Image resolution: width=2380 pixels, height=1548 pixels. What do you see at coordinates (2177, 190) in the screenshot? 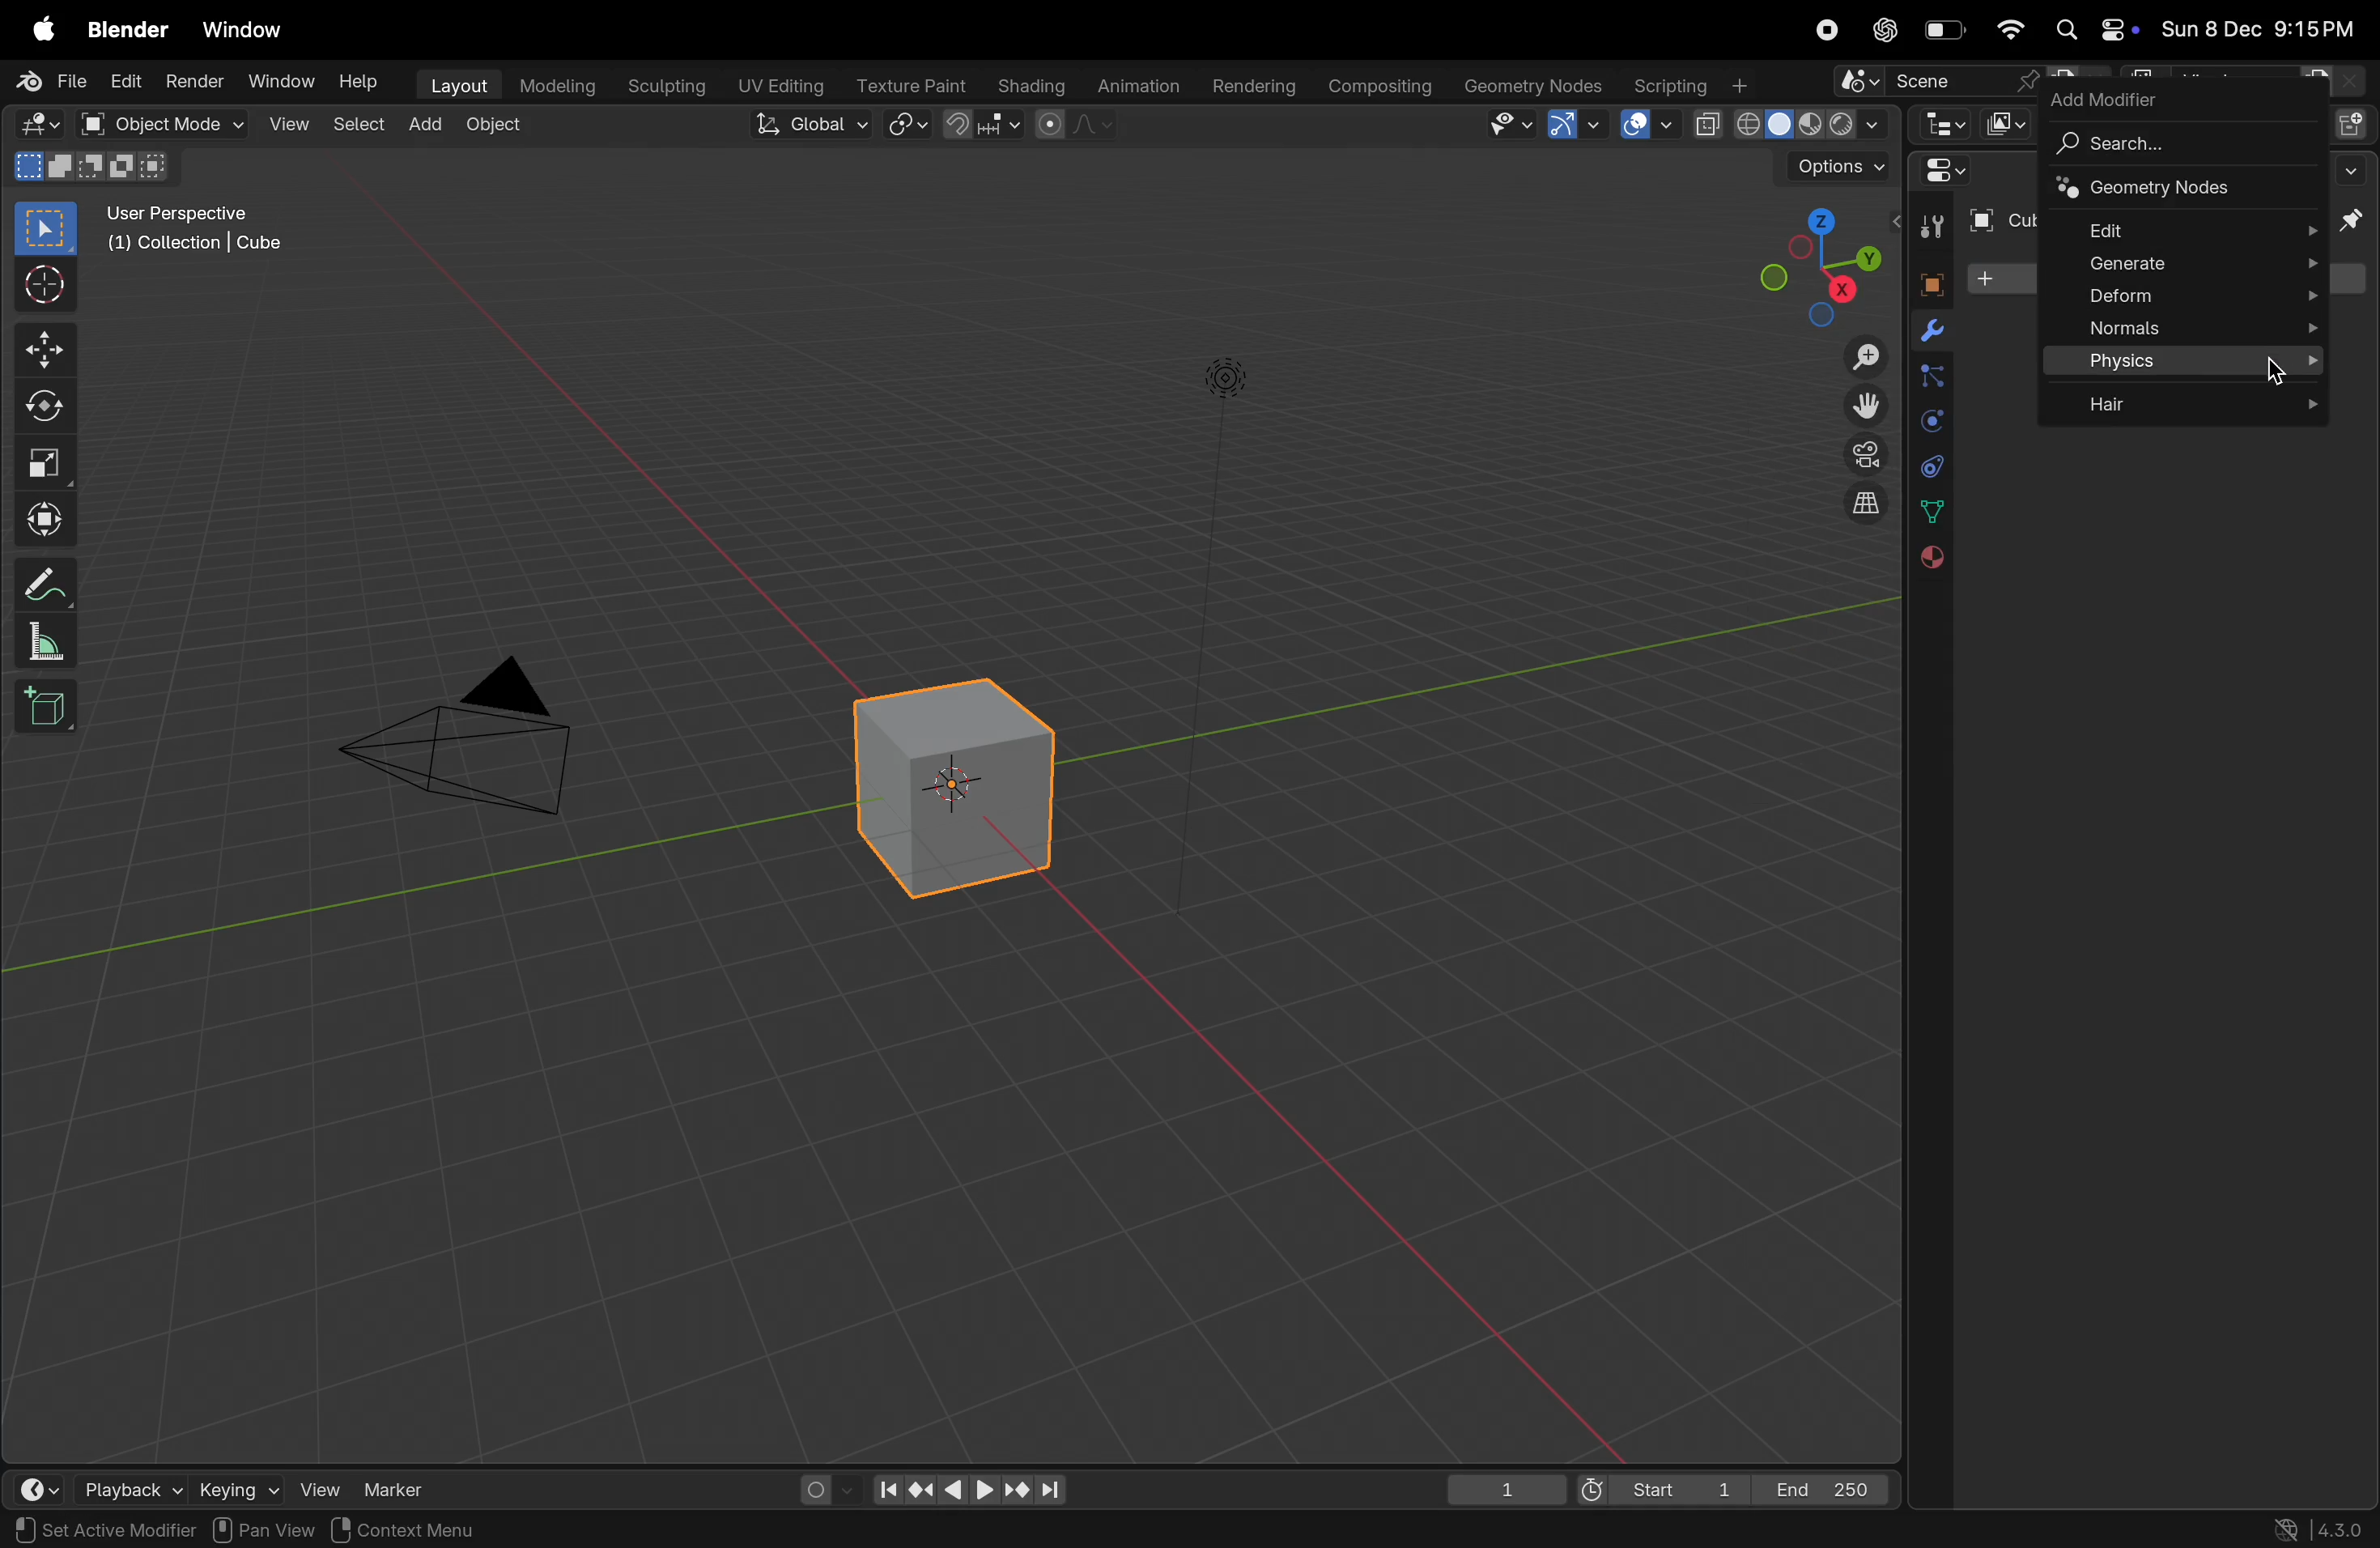
I see `Geometry modes` at bounding box center [2177, 190].